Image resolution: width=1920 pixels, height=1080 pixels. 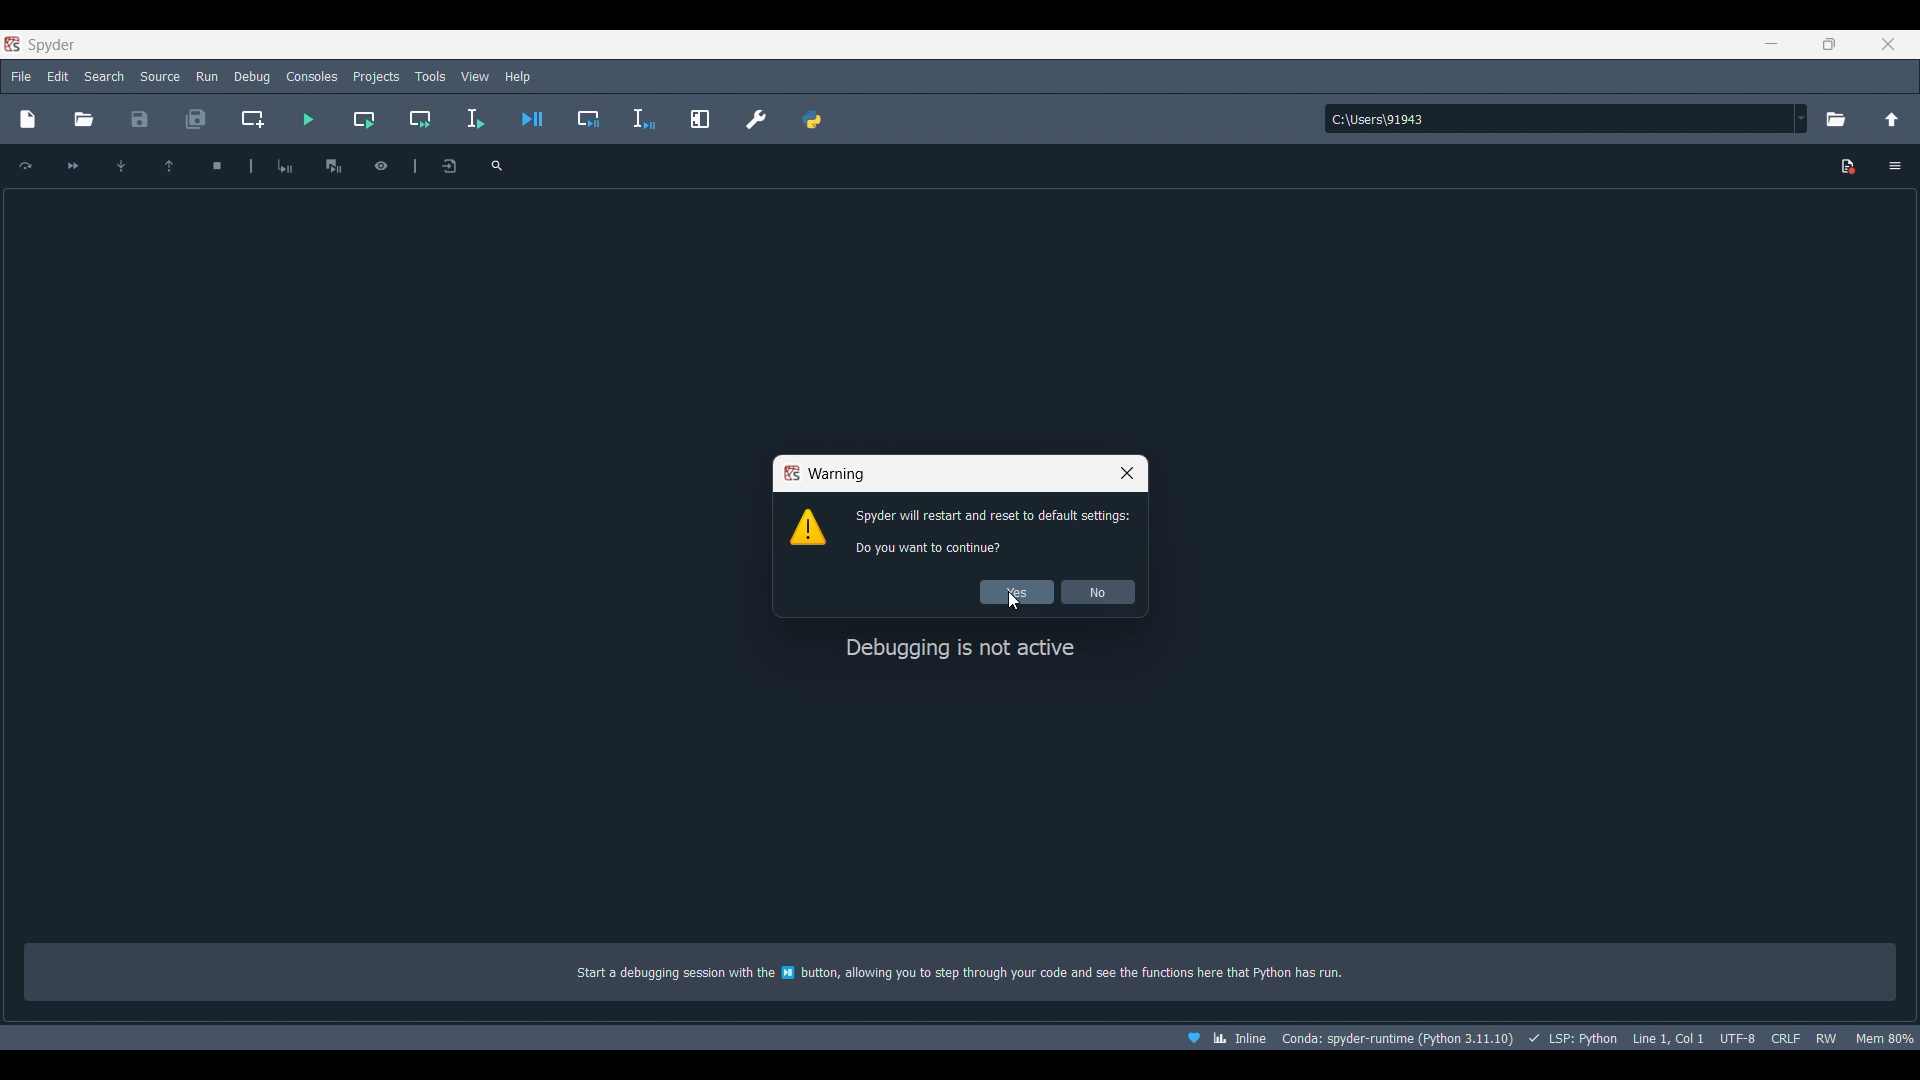 I want to click on View menu, so click(x=474, y=77).